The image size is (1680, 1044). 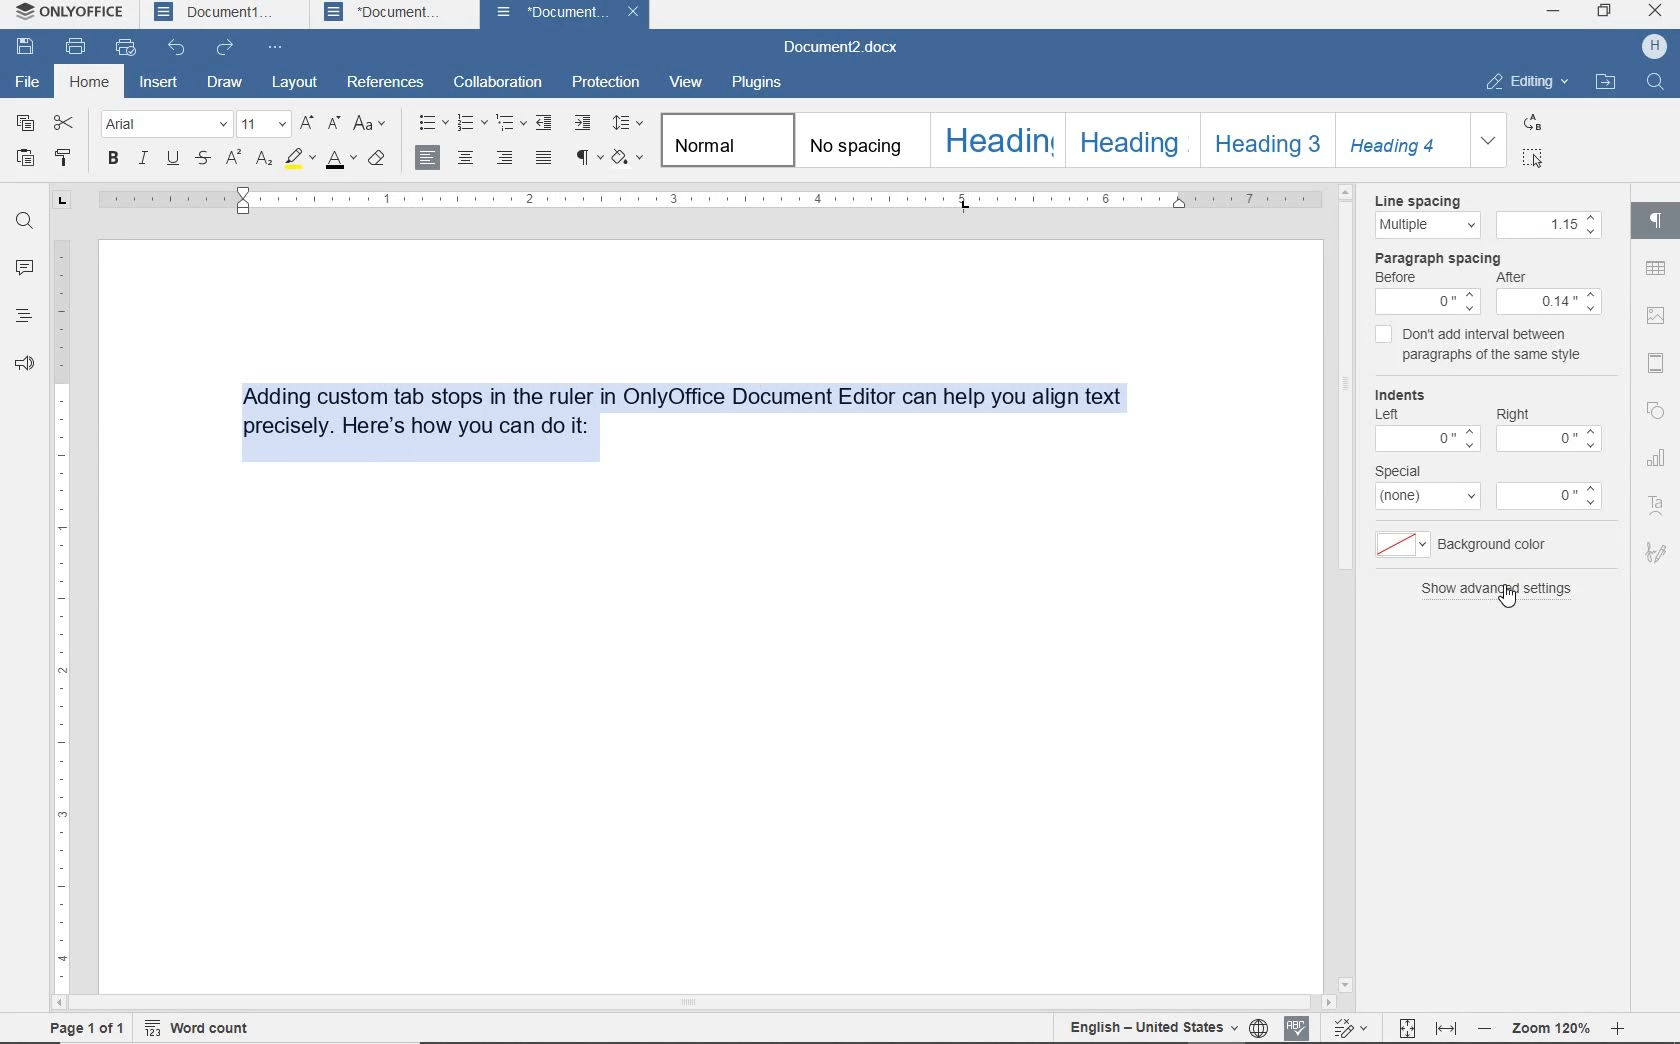 What do you see at coordinates (1440, 257) in the screenshot?
I see `paragraph spacing` at bounding box center [1440, 257].